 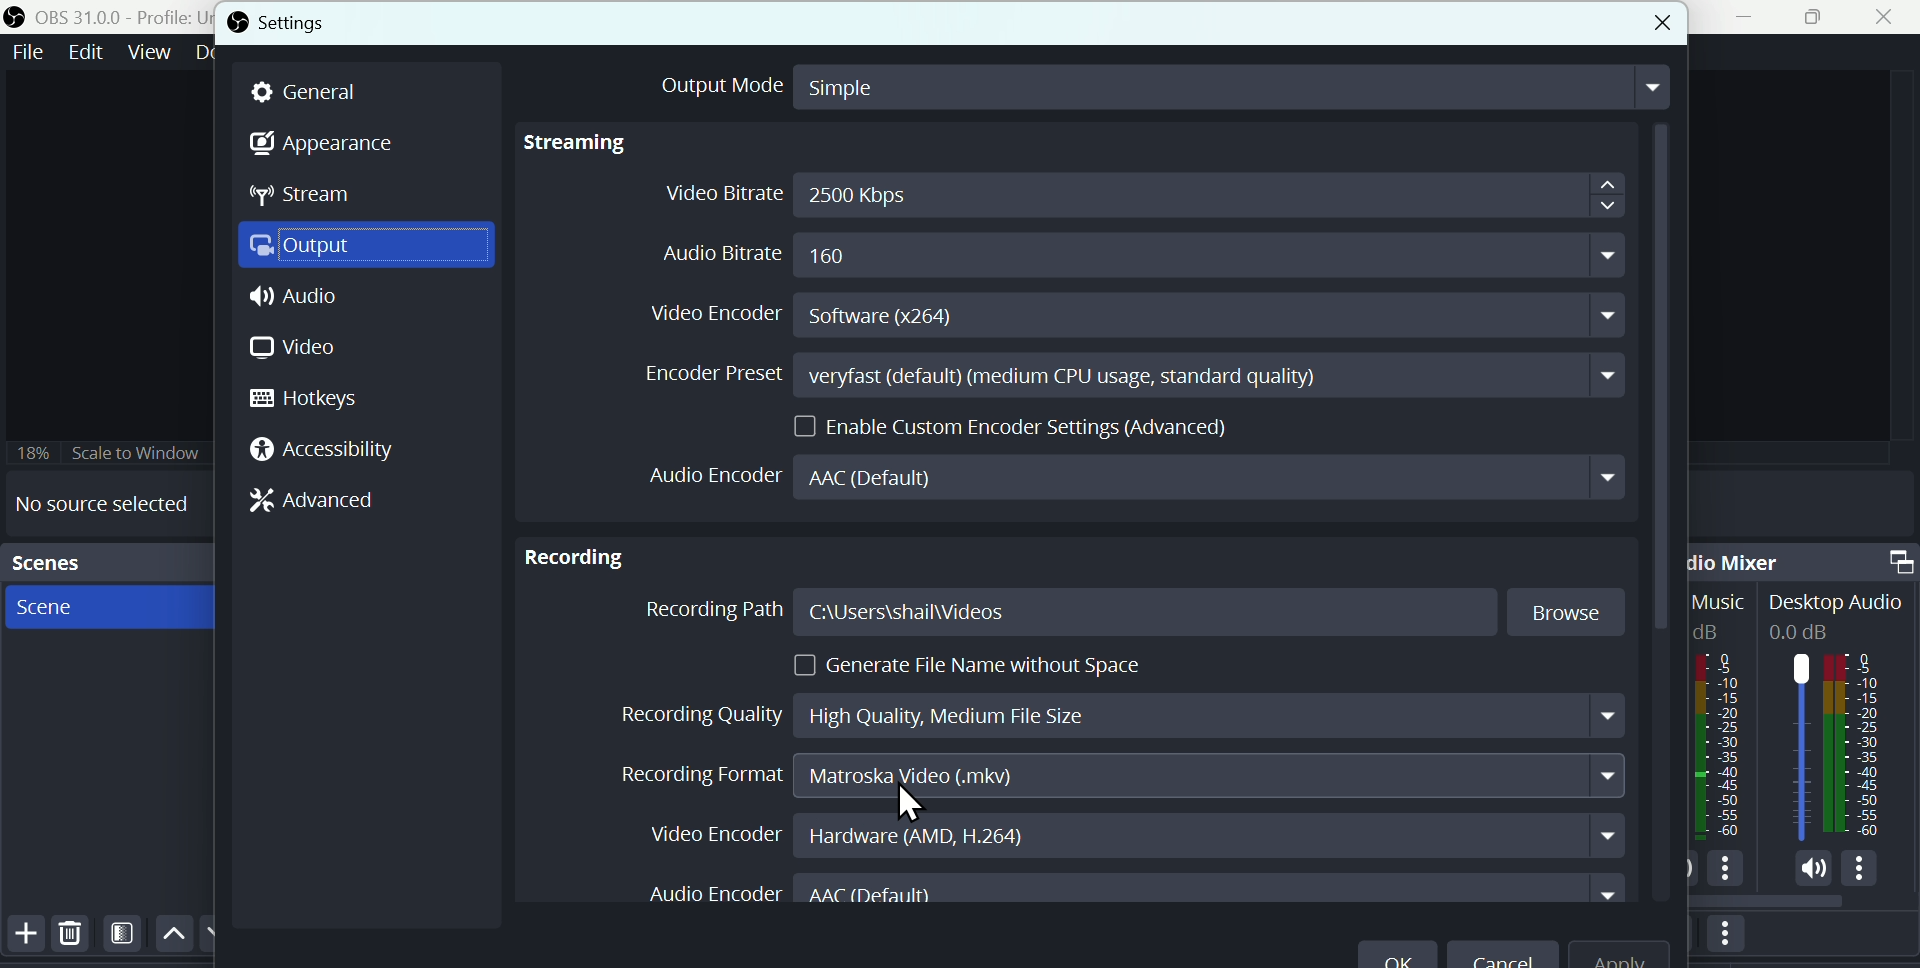 What do you see at coordinates (1755, 19) in the screenshot?
I see `minimise` at bounding box center [1755, 19].